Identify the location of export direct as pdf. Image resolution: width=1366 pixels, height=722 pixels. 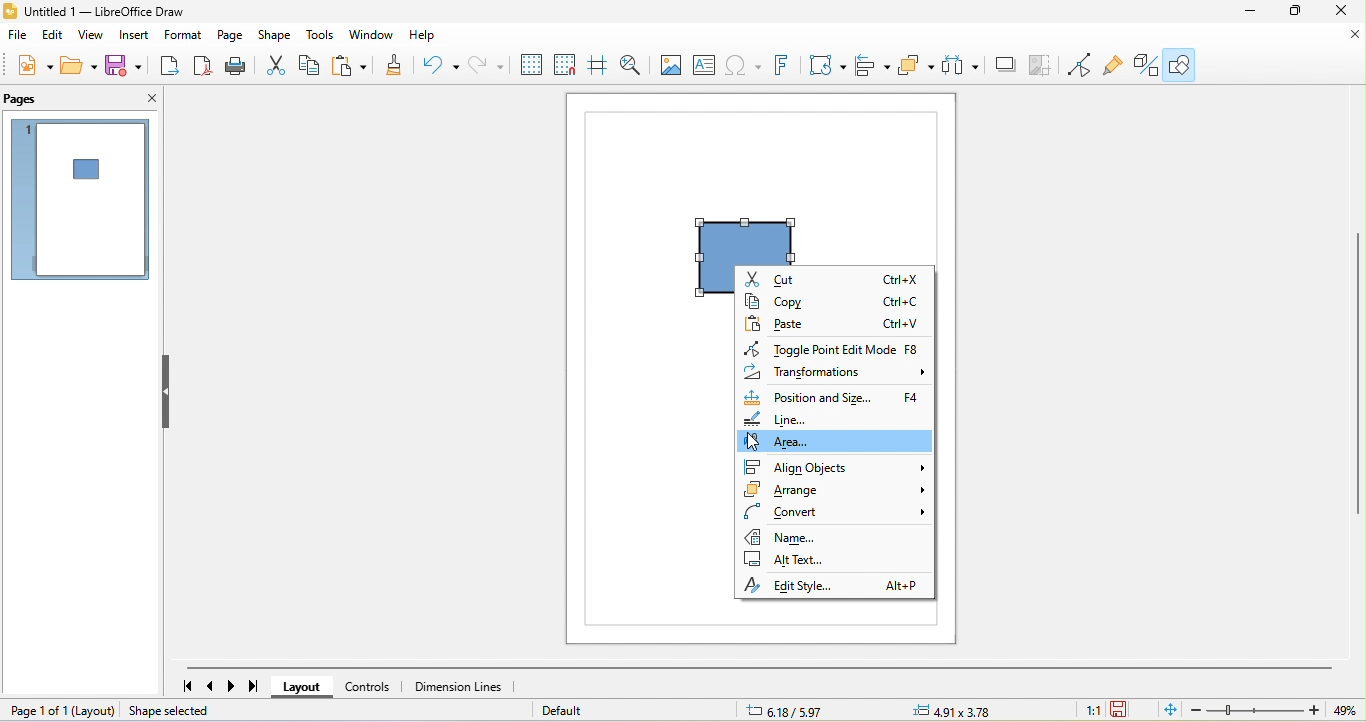
(203, 68).